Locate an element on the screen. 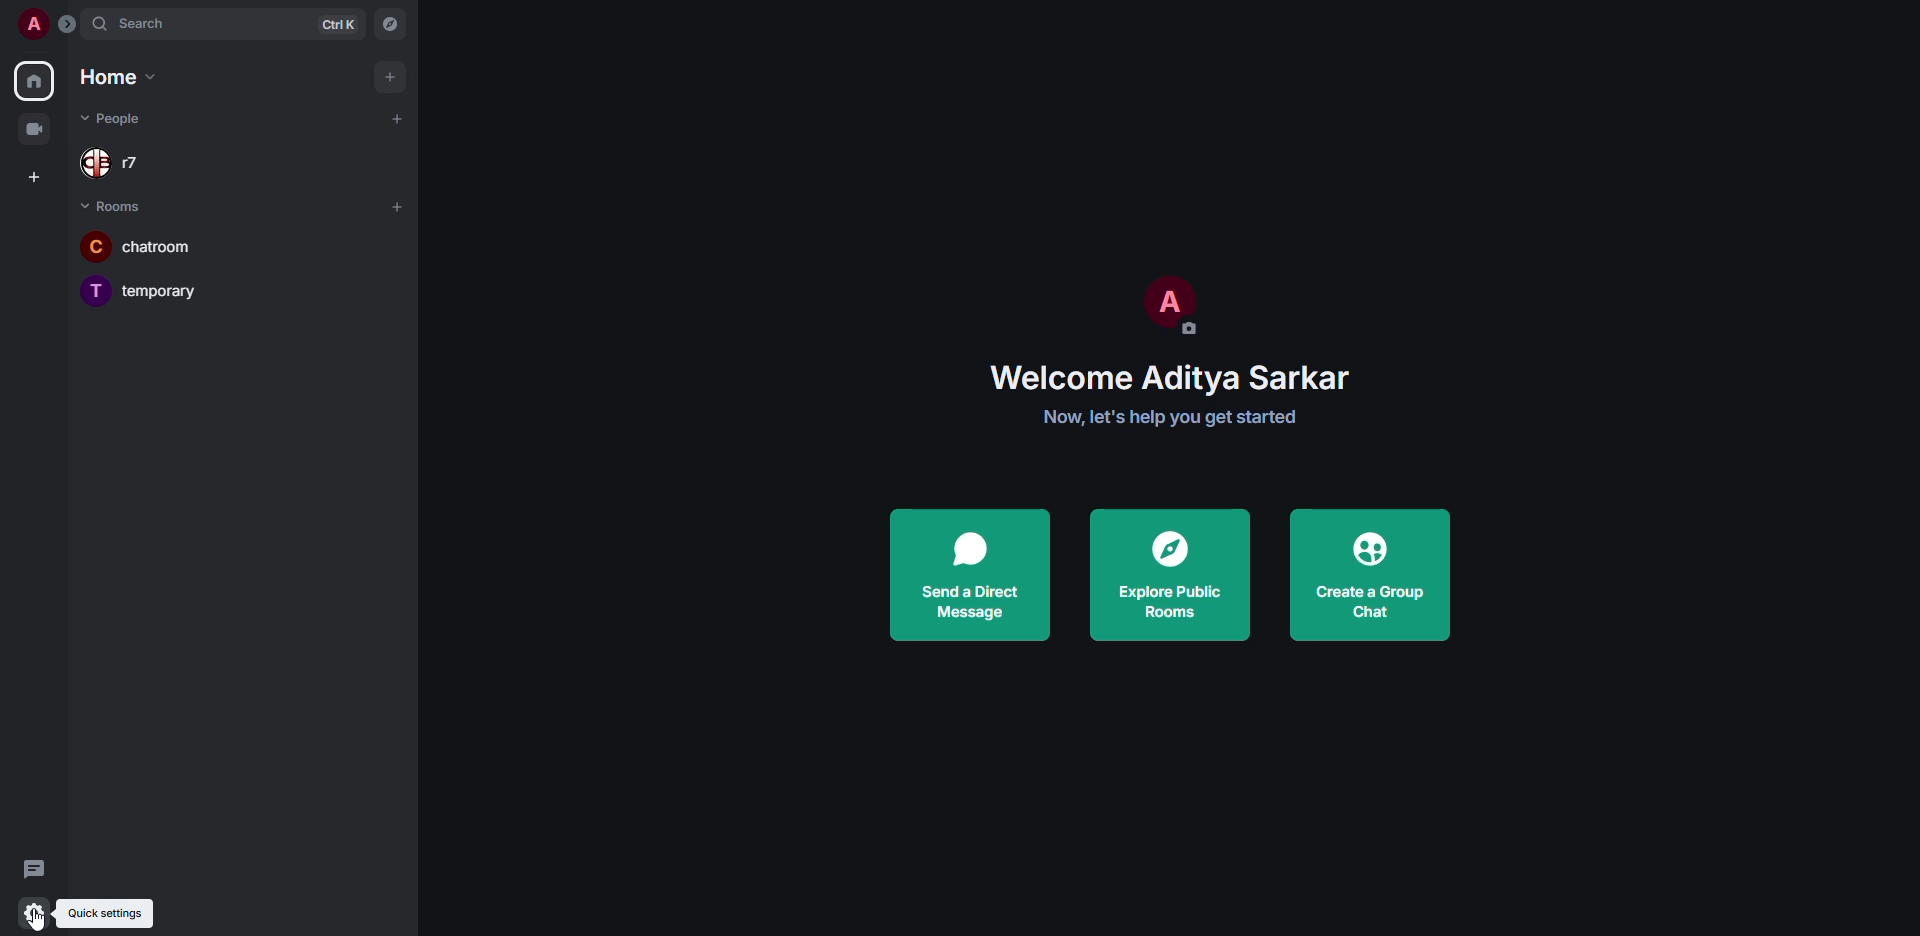 This screenshot has width=1920, height=936. add is located at coordinates (399, 118).